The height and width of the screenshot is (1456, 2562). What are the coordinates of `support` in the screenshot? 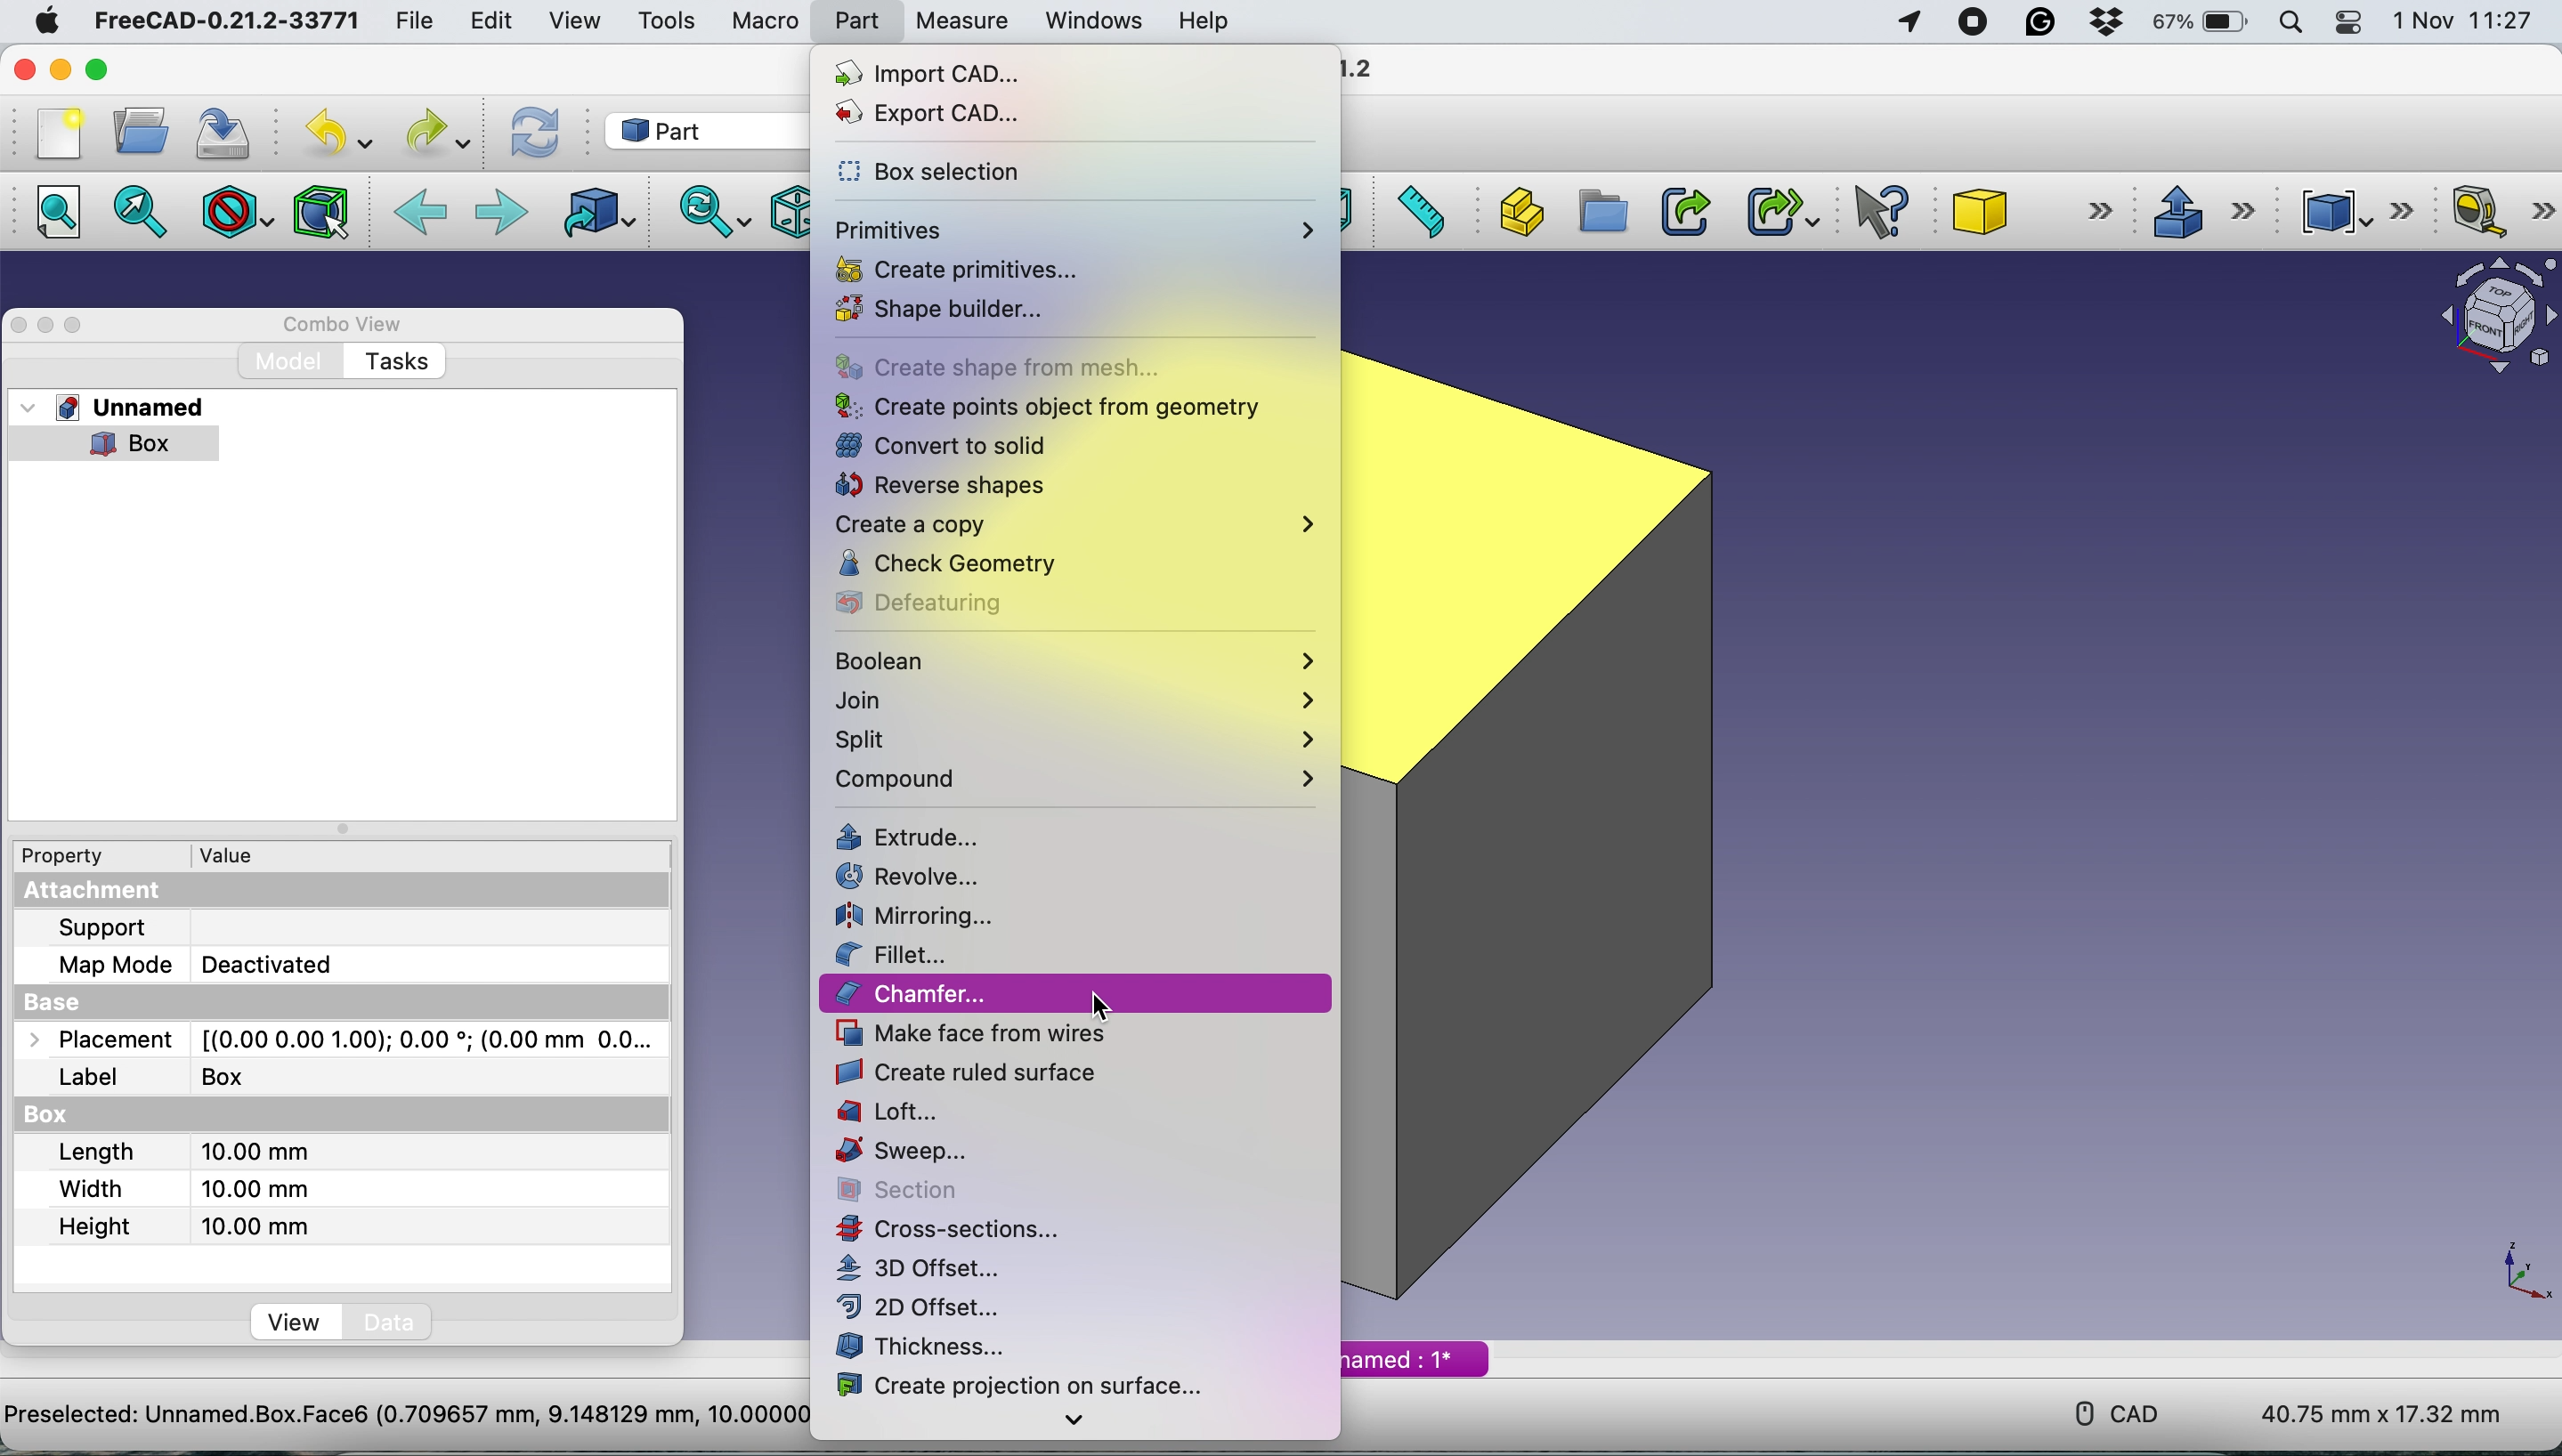 It's located at (116, 929).